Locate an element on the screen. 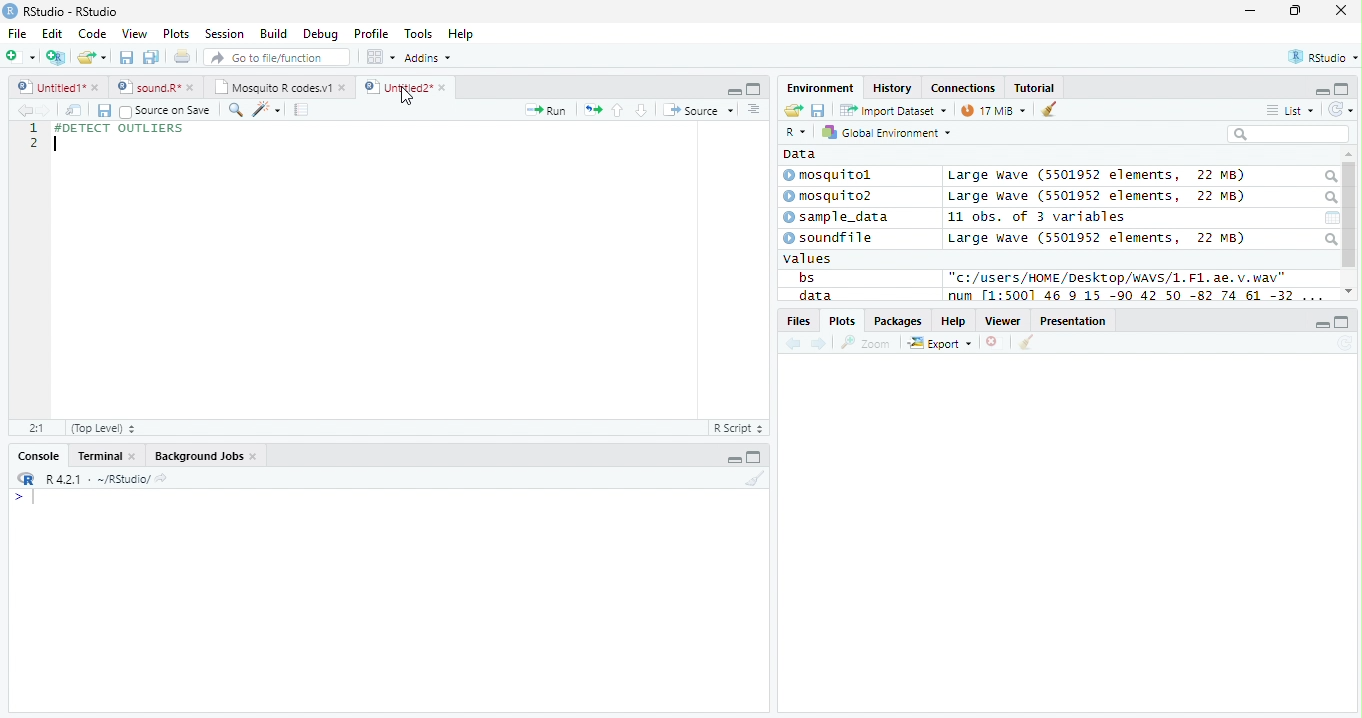  workspace panes is located at coordinates (382, 57).